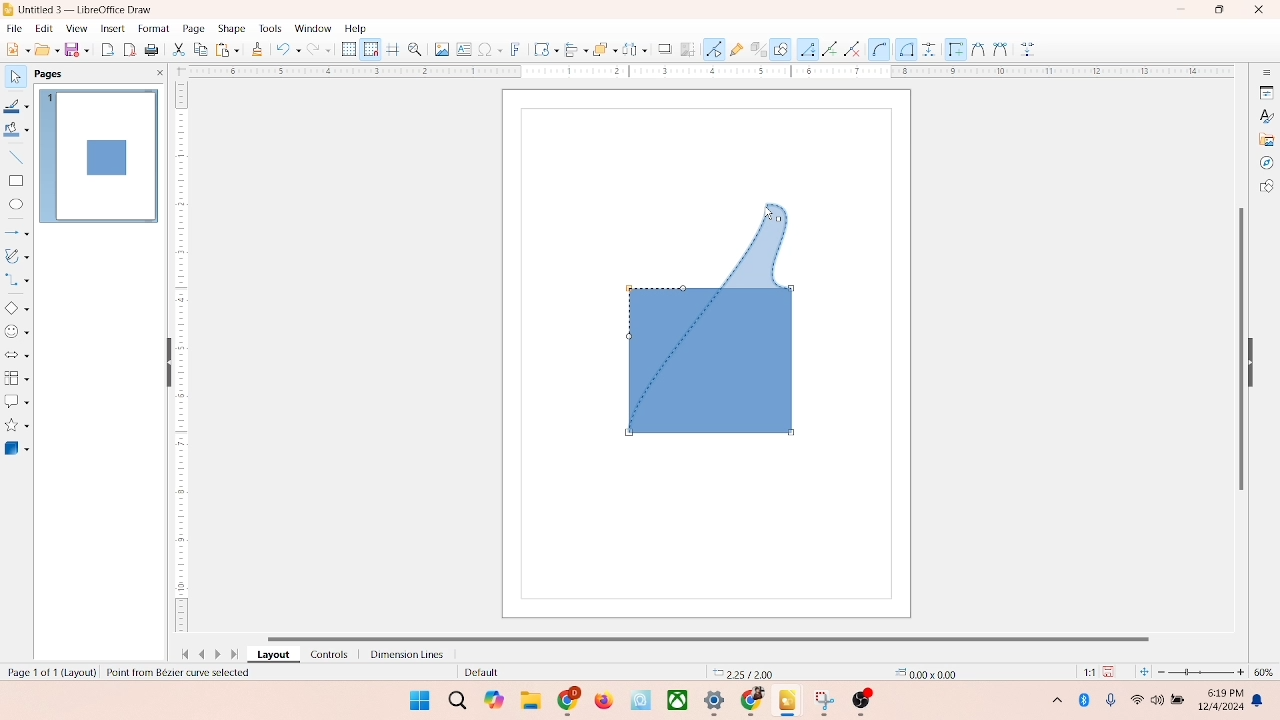  Describe the element at coordinates (18, 280) in the screenshot. I see `connector` at that location.